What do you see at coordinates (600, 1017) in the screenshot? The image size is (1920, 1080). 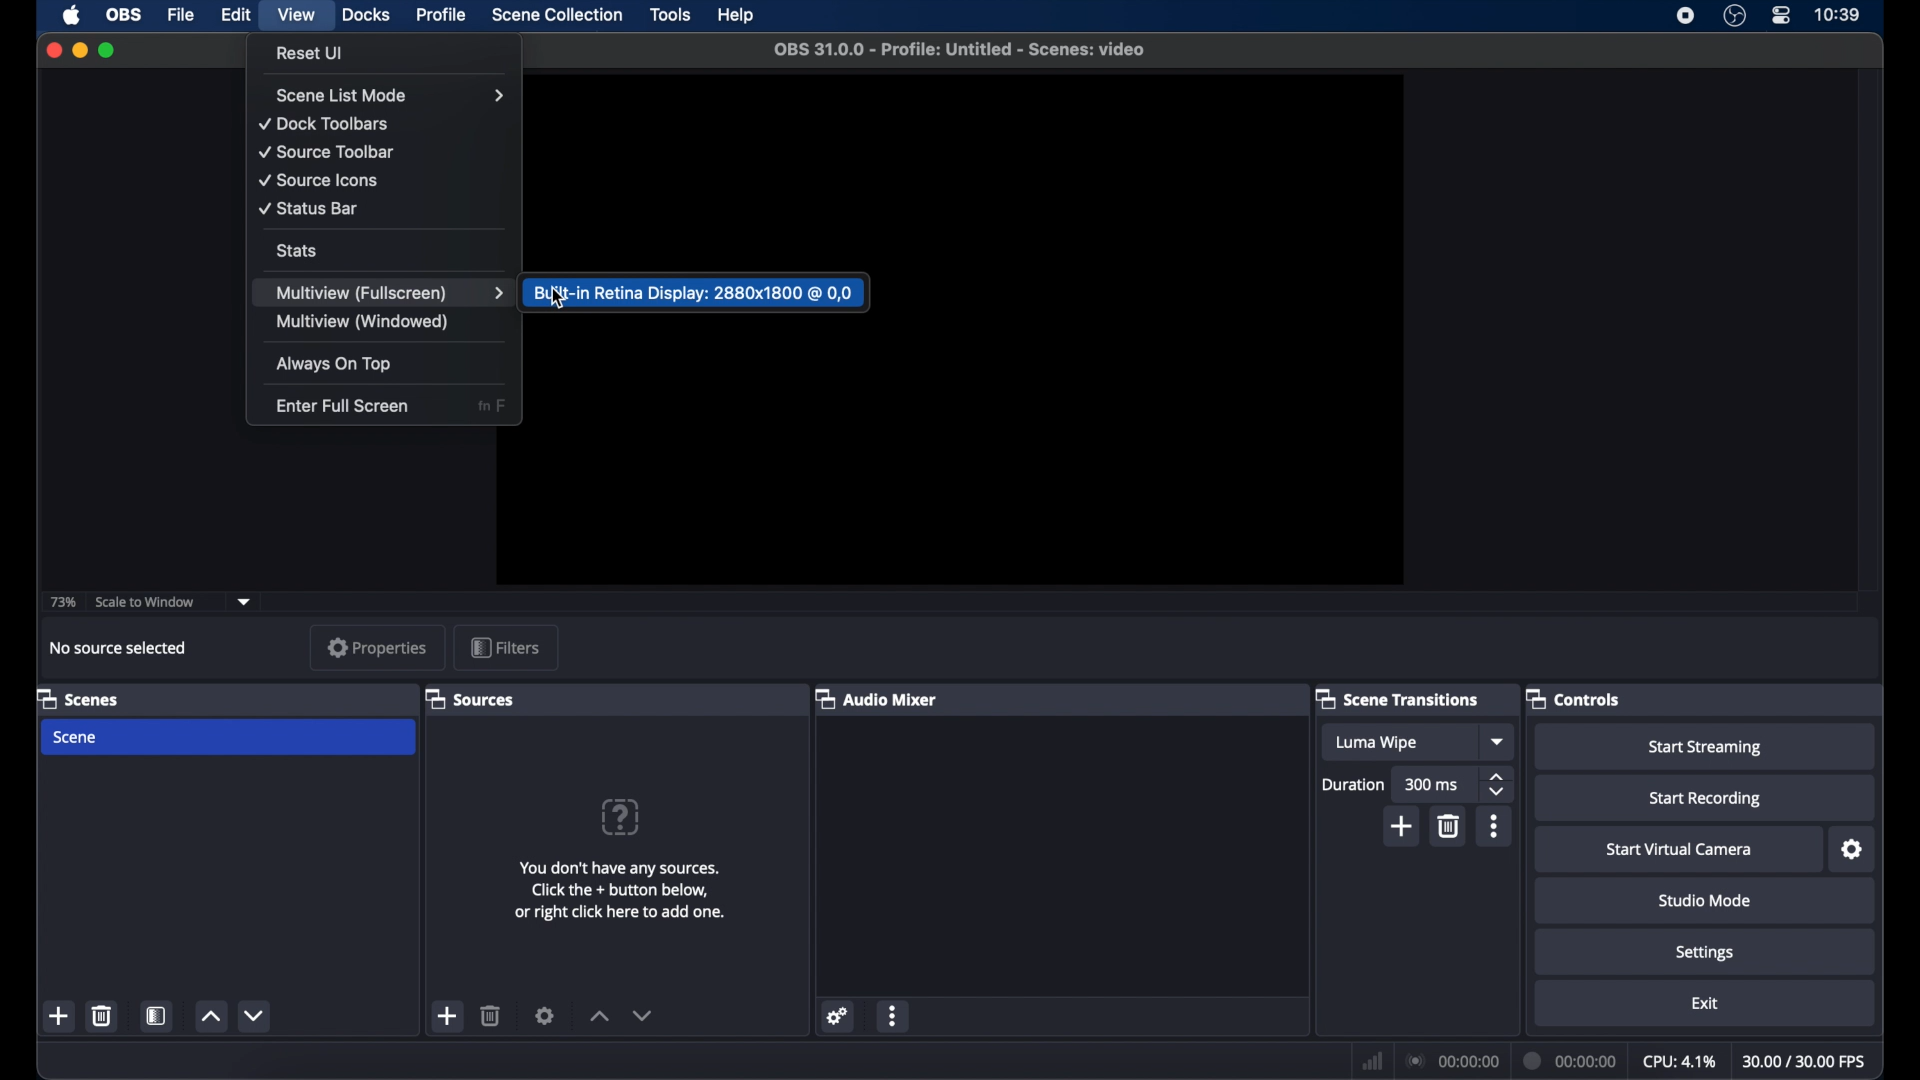 I see `increment` at bounding box center [600, 1017].